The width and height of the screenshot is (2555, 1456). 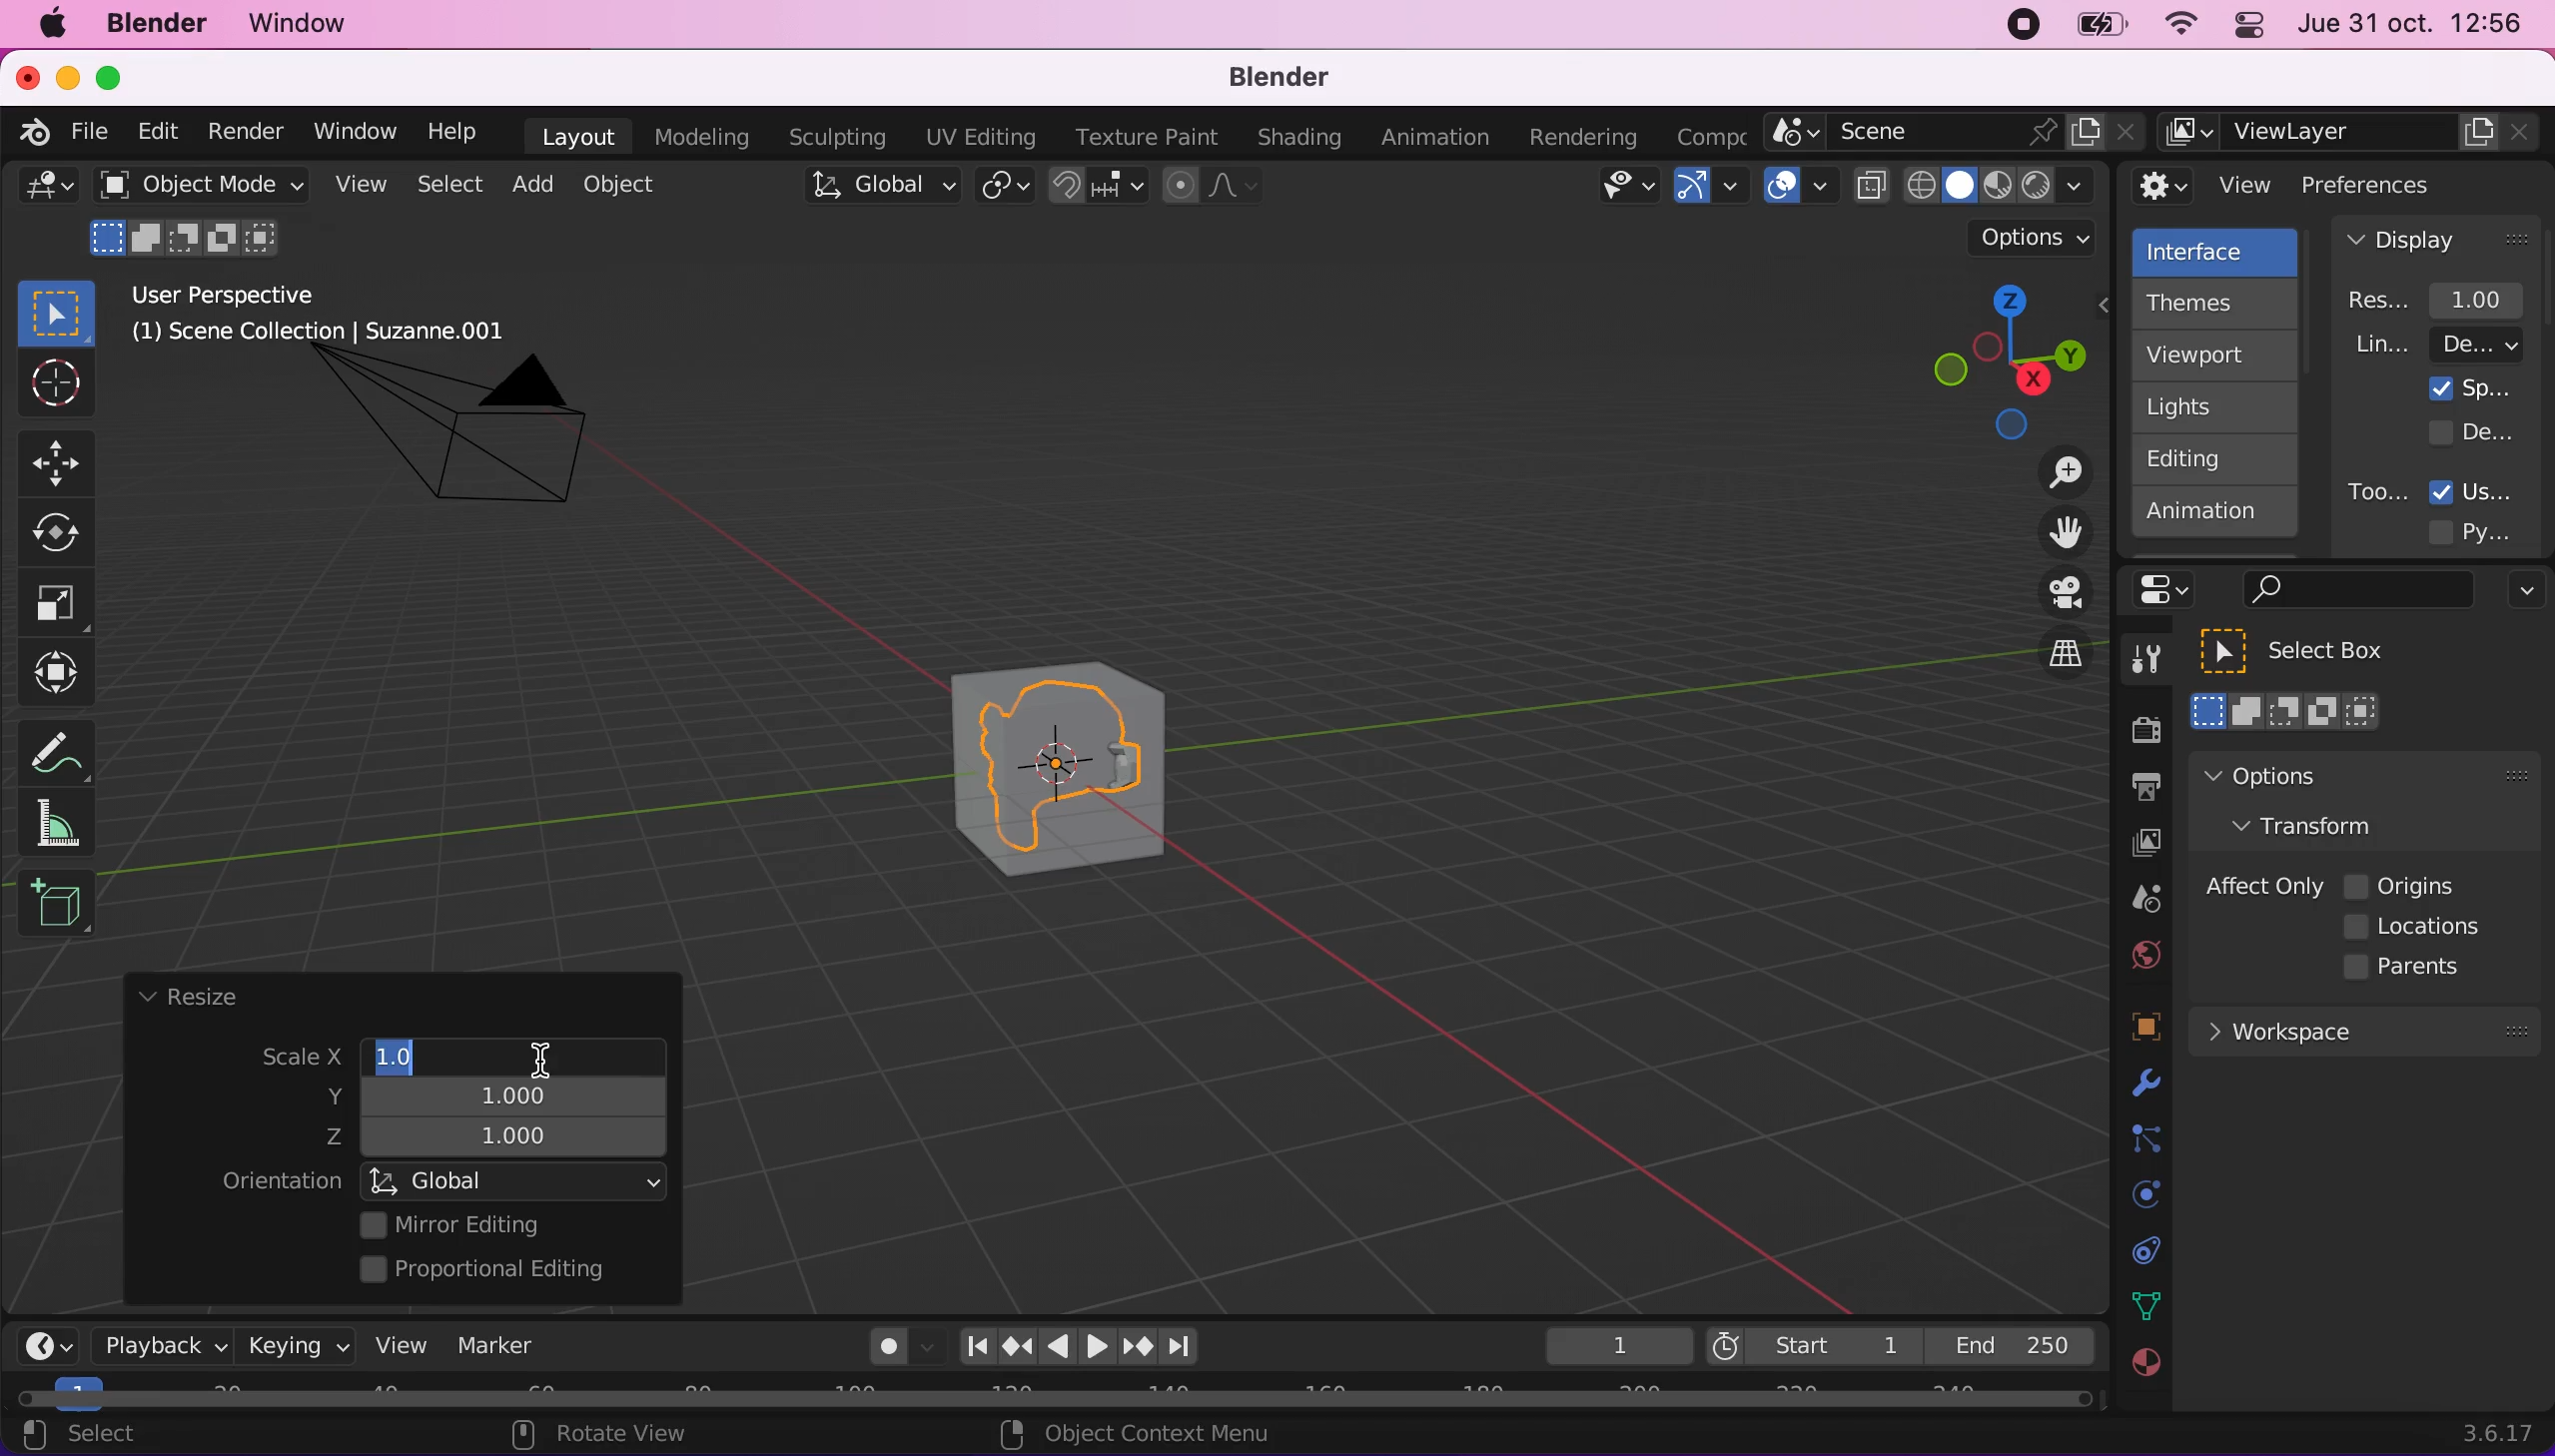 What do you see at coordinates (189, 235) in the screenshot?
I see `mode` at bounding box center [189, 235].